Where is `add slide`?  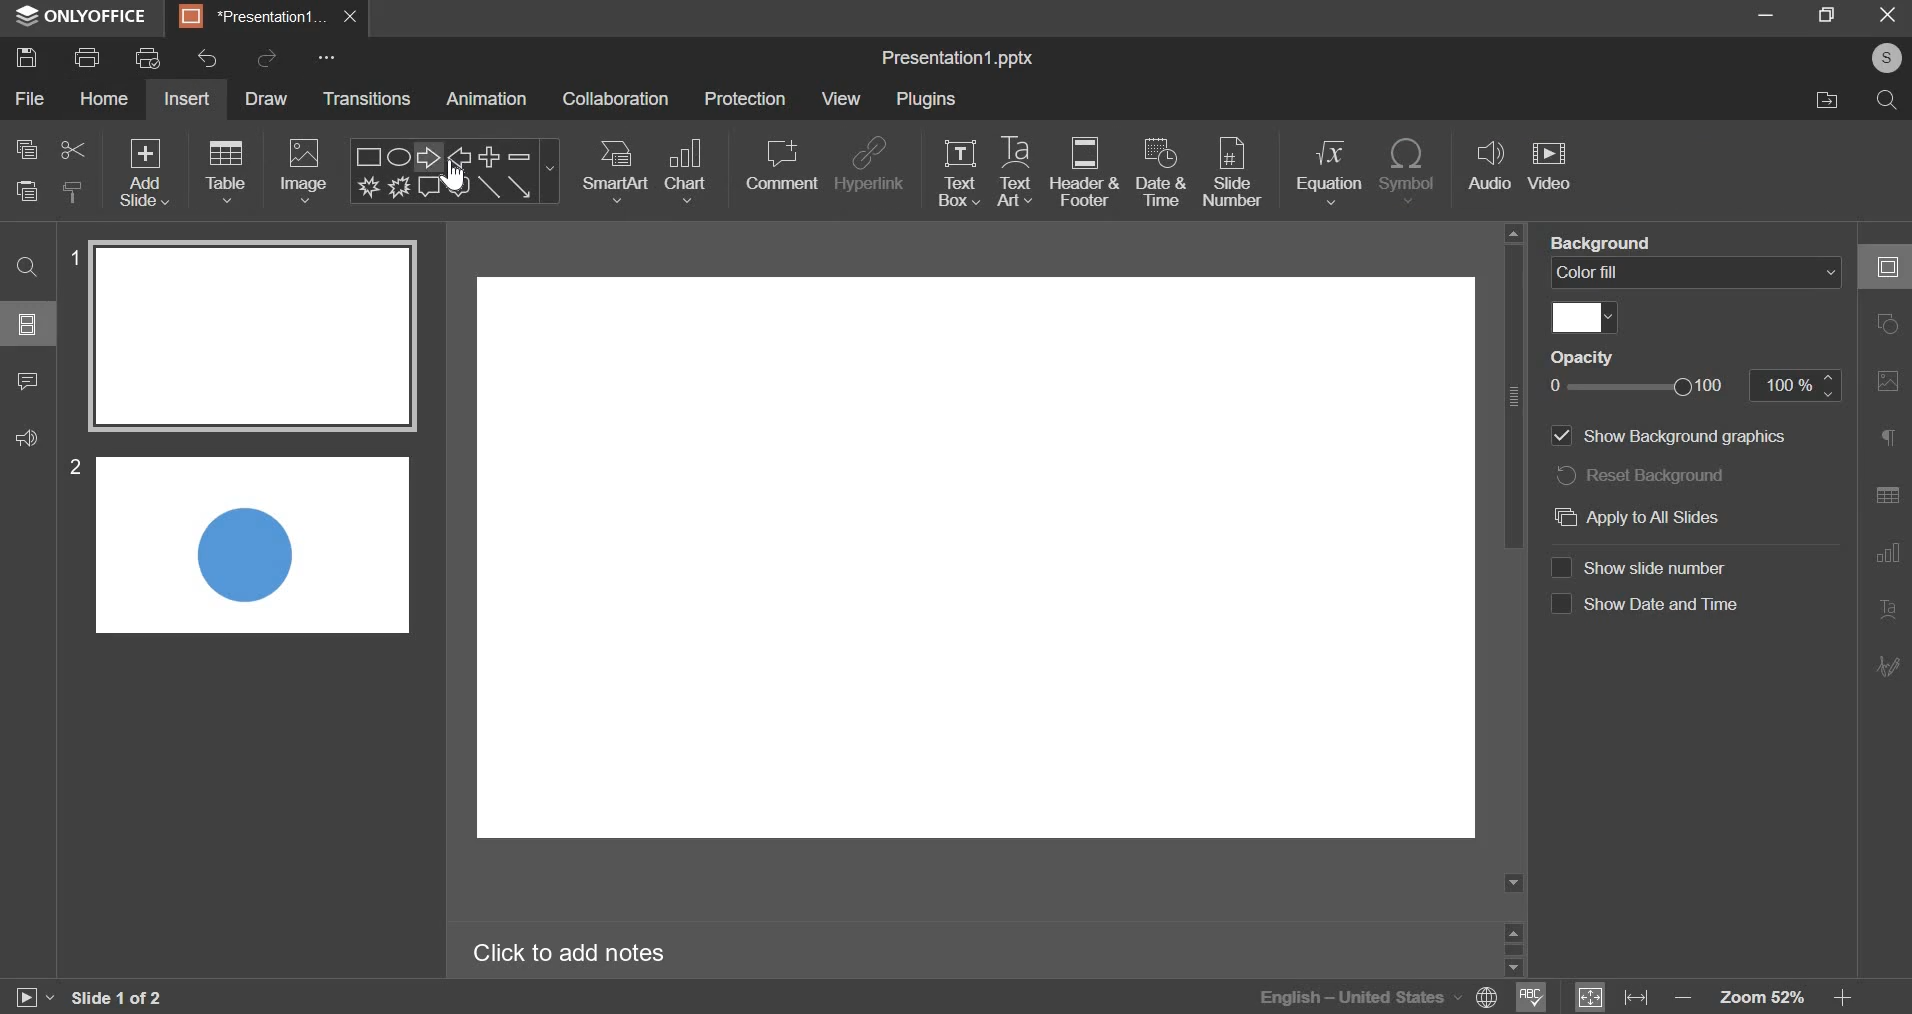
add slide is located at coordinates (145, 172).